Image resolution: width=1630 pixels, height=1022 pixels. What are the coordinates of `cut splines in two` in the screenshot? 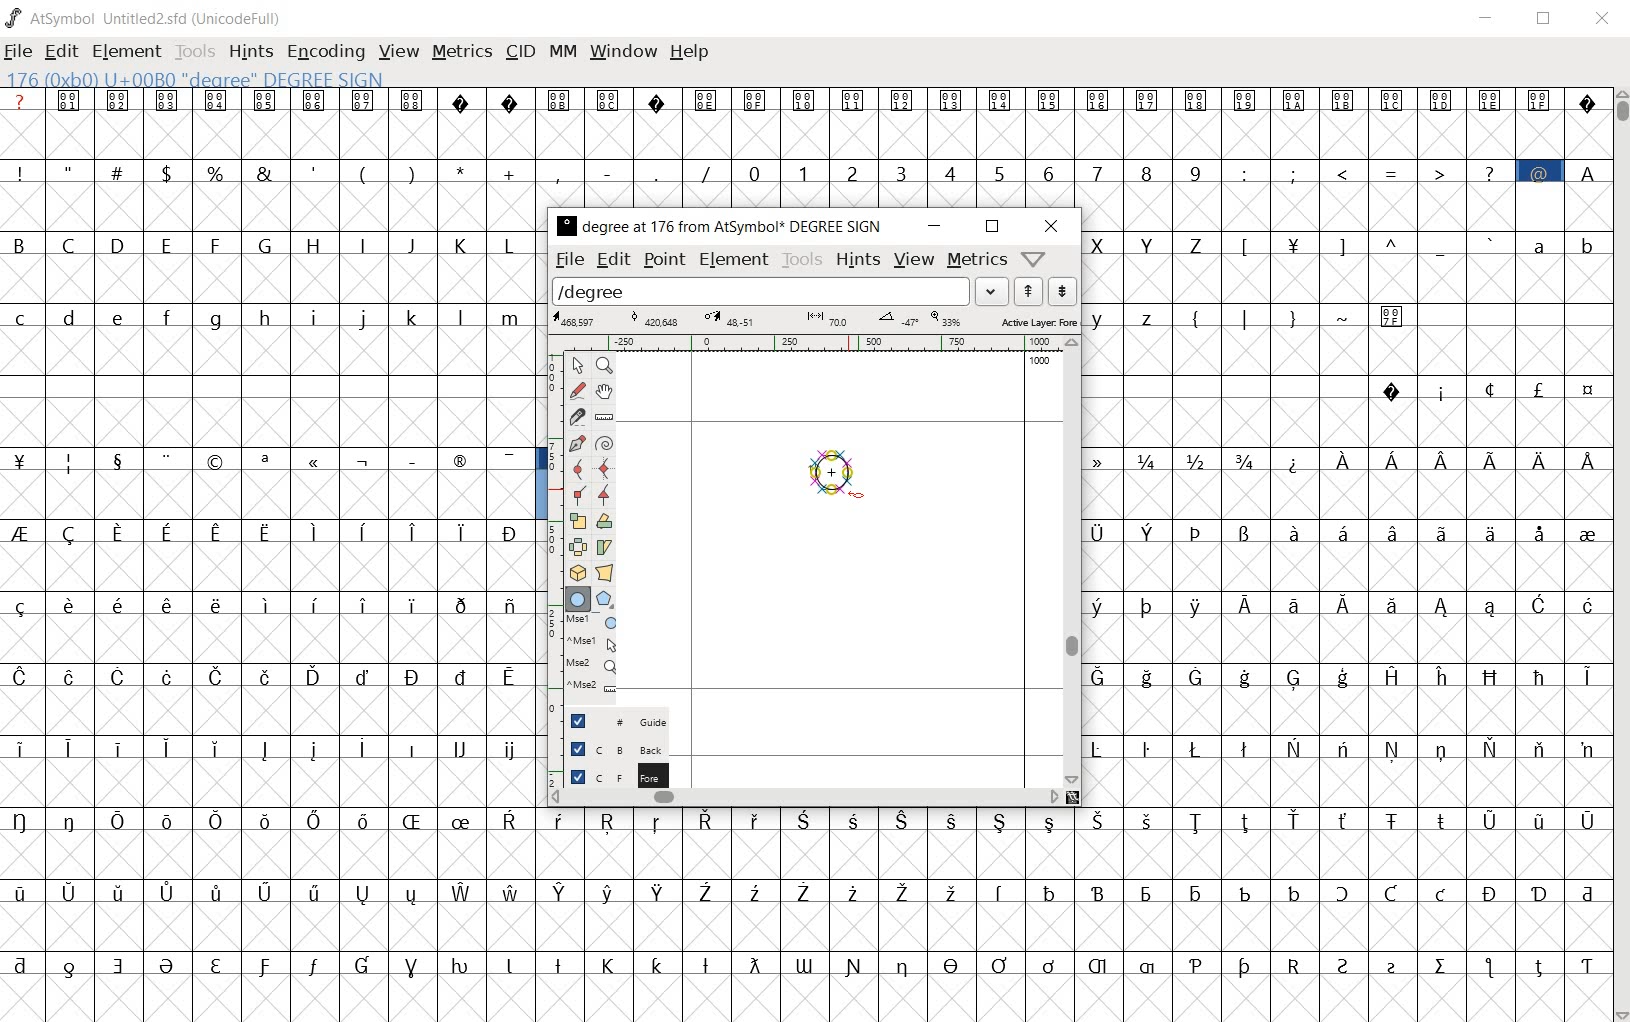 It's located at (576, 416).